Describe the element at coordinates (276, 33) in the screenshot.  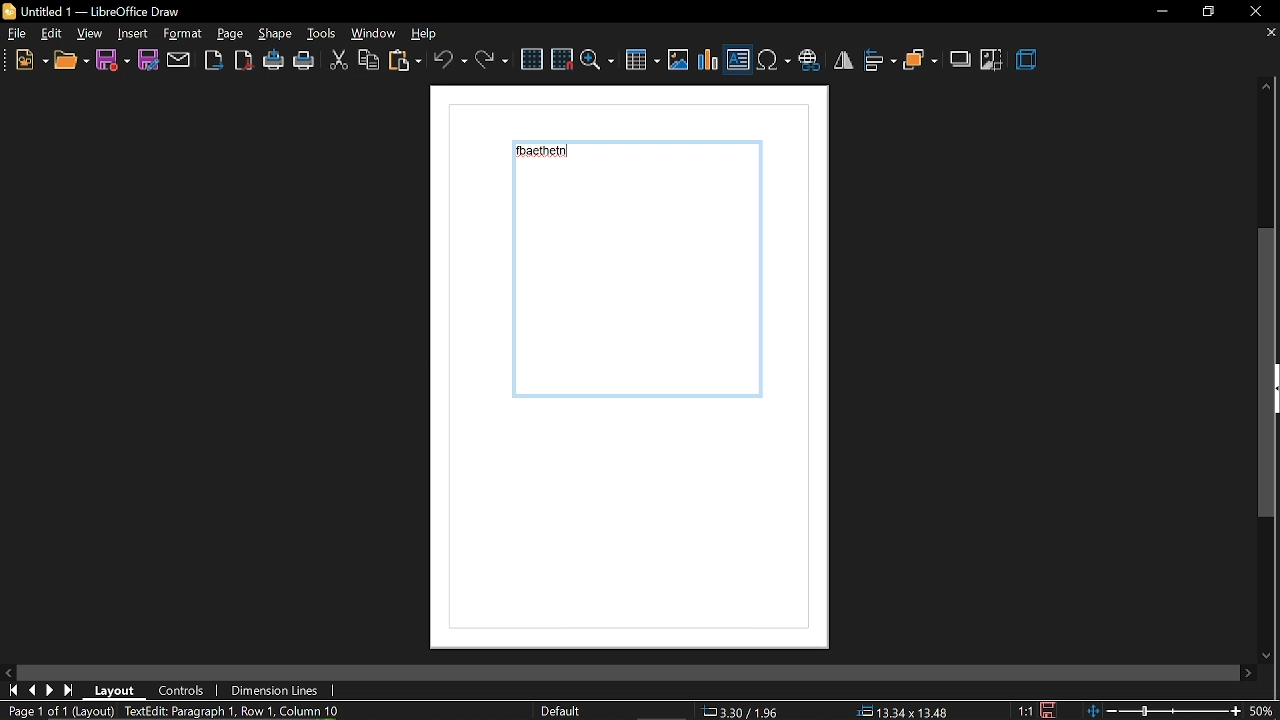
I see `page` at that location.